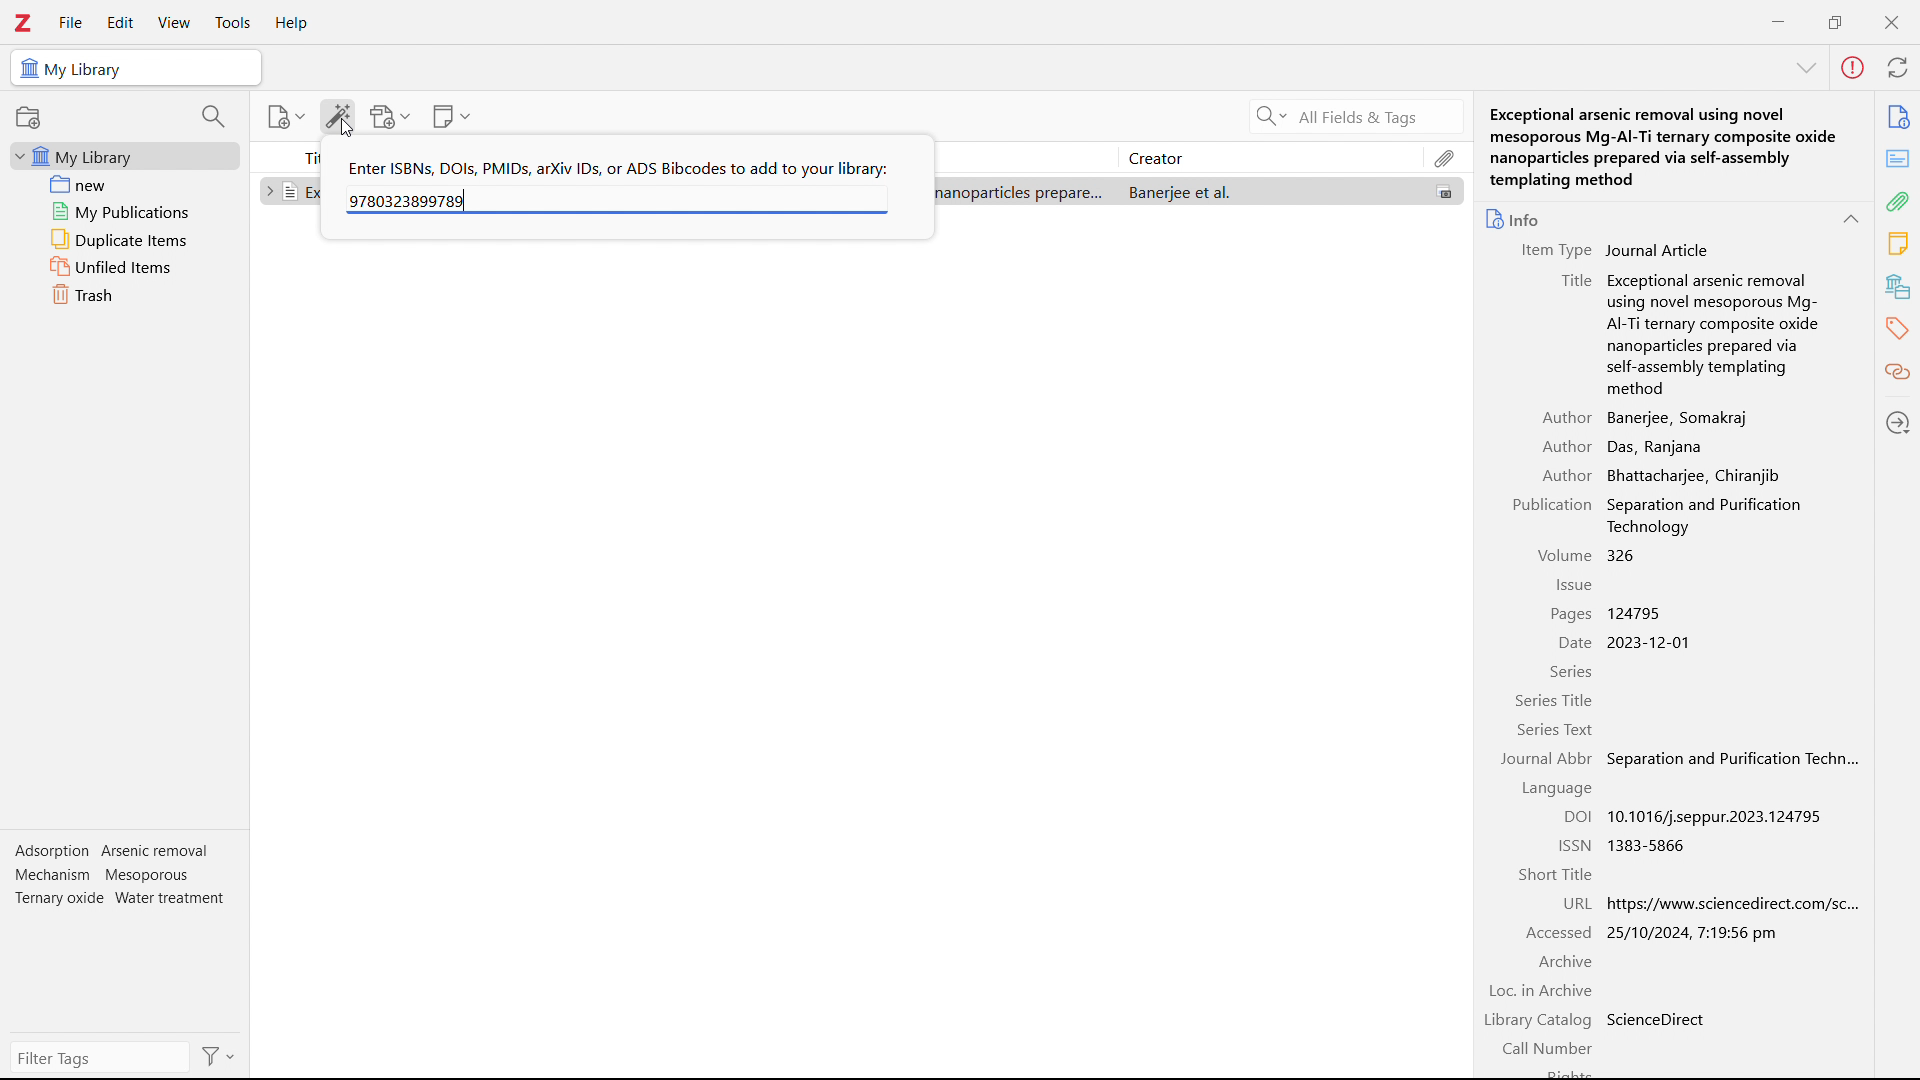 The width and height of the screenshot is (1920, 1080). Describe the element at coordinates (1675, 146) in the screenshot. I see `Exceptional arsenic removal using novel Mesoporous Mg-Al-Ti ternary composite oxides nanoparticles prepared via Self-Assembly templating method` at that location.